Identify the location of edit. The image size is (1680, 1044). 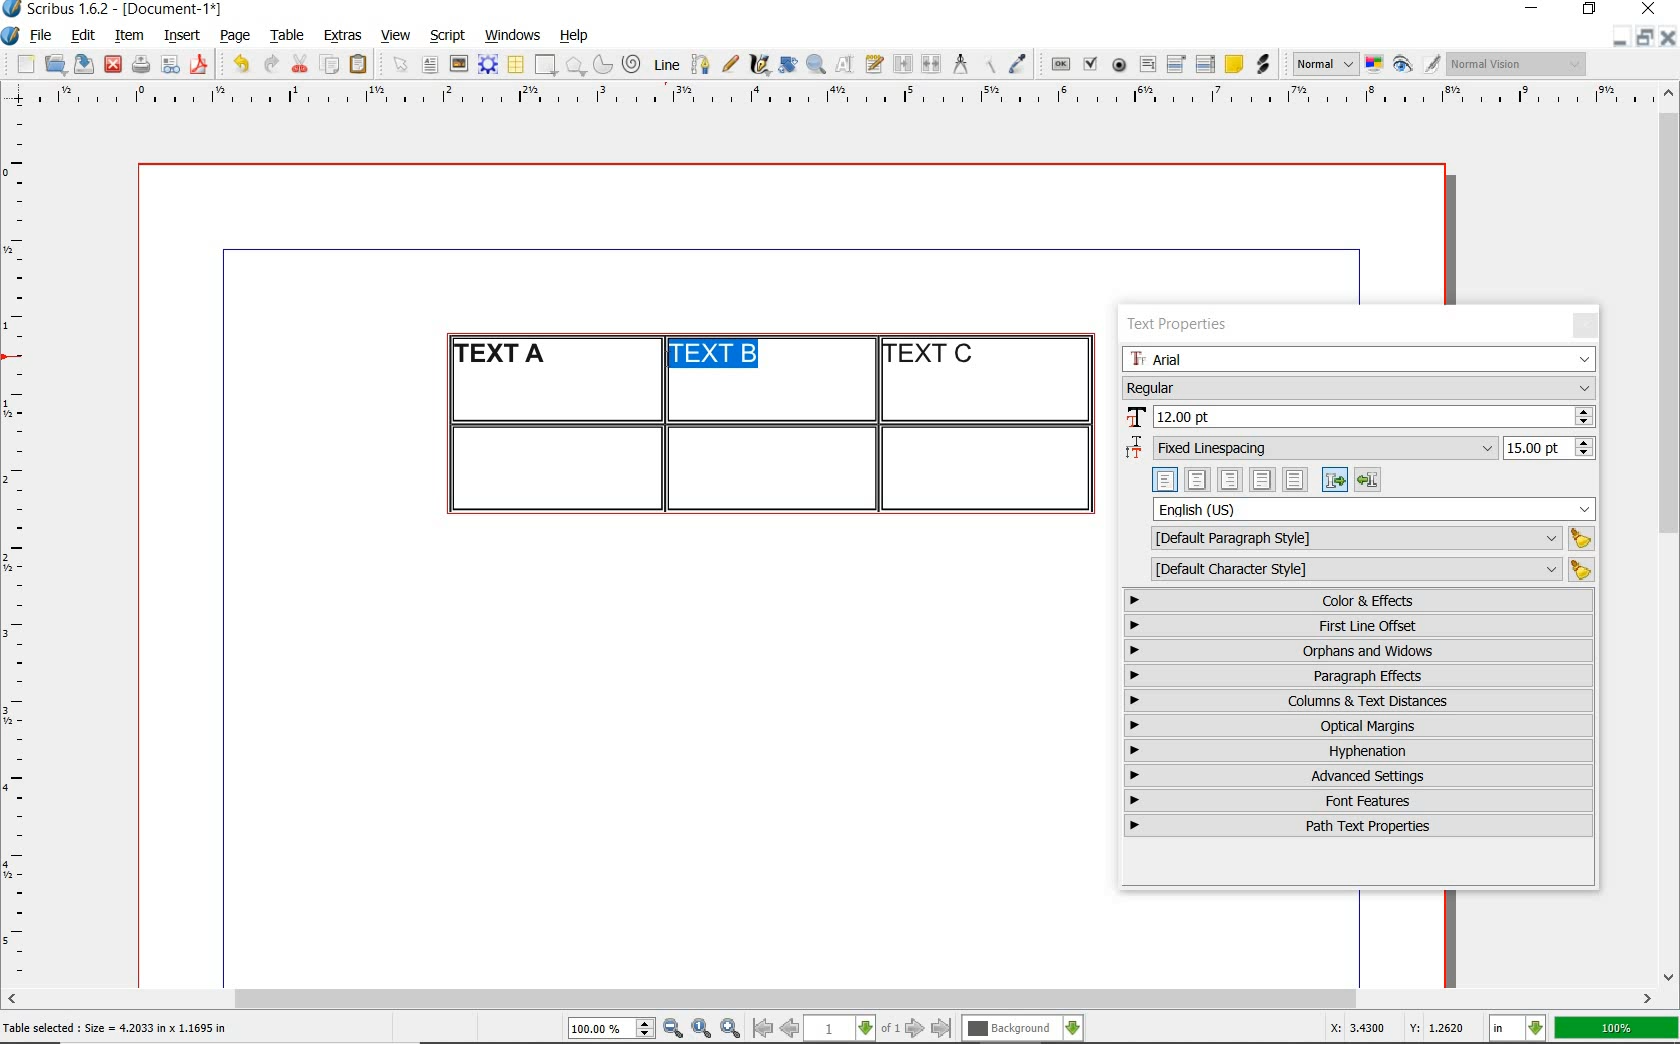
(84, 35).